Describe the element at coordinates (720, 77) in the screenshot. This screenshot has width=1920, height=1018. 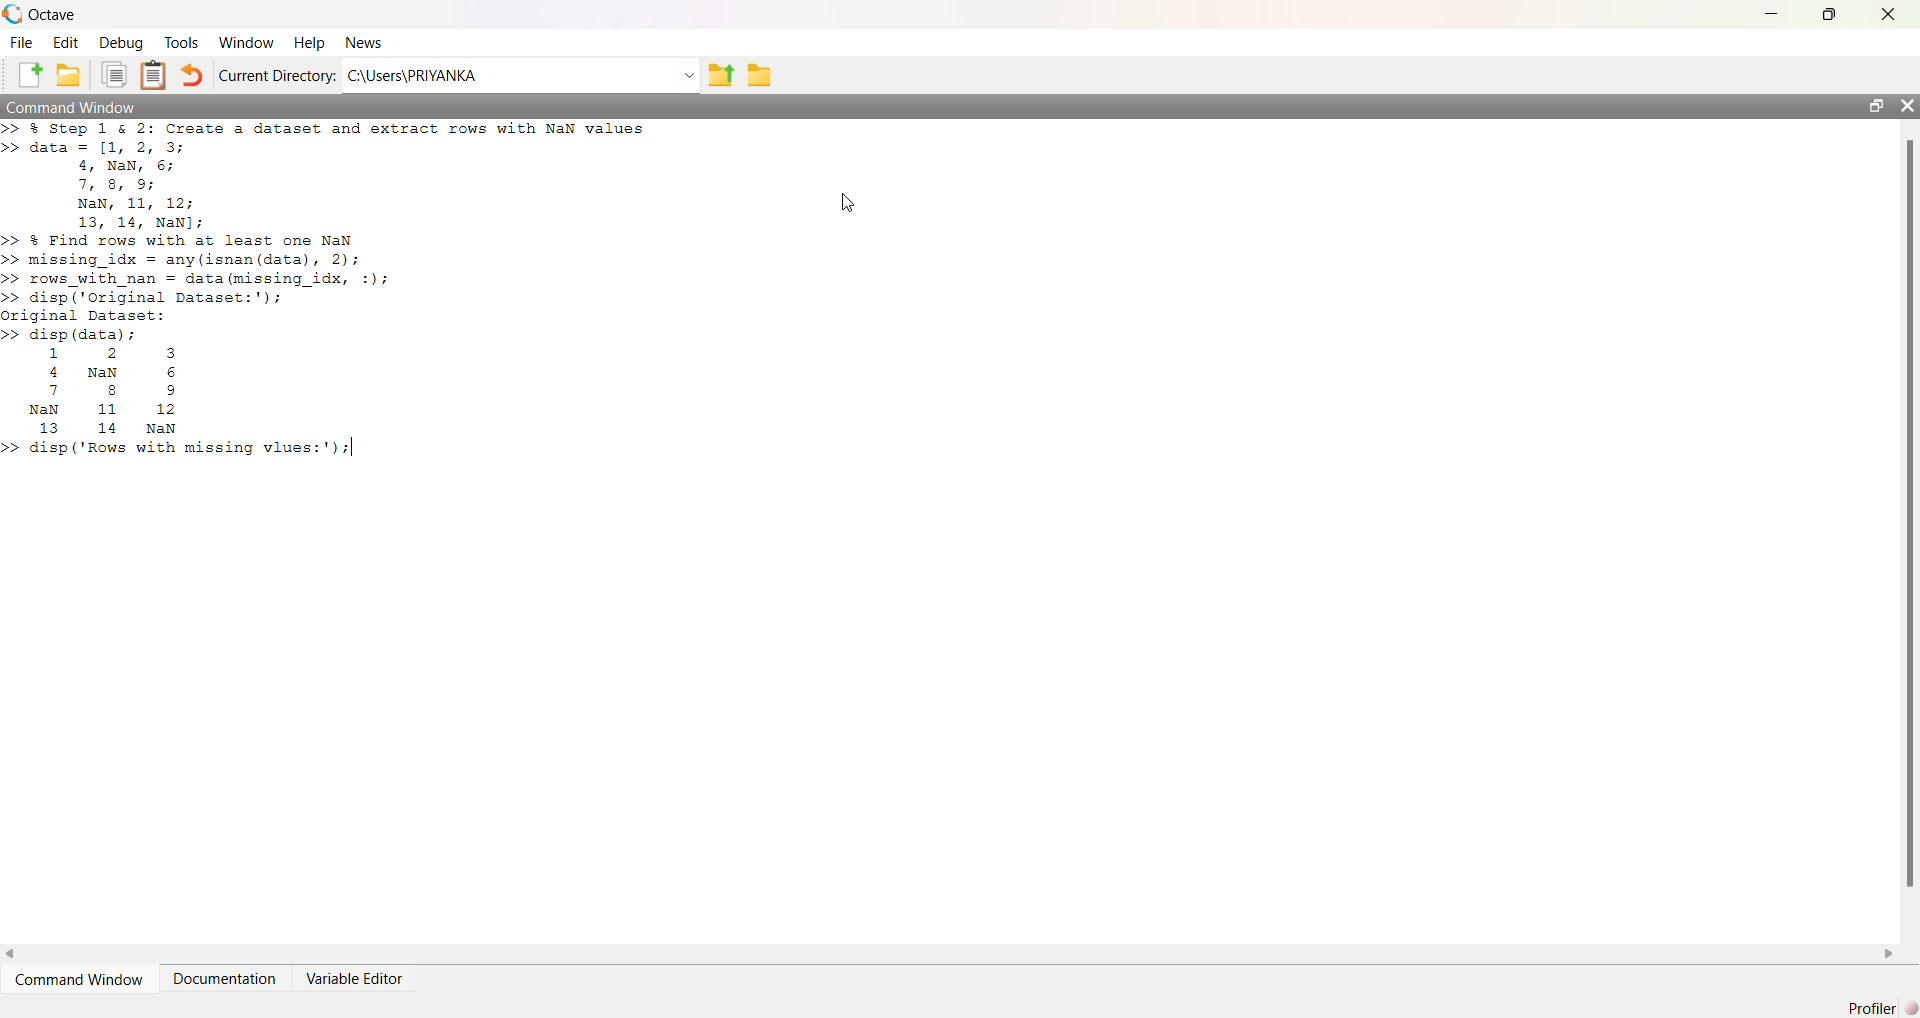
I see `previous folder` at that location.